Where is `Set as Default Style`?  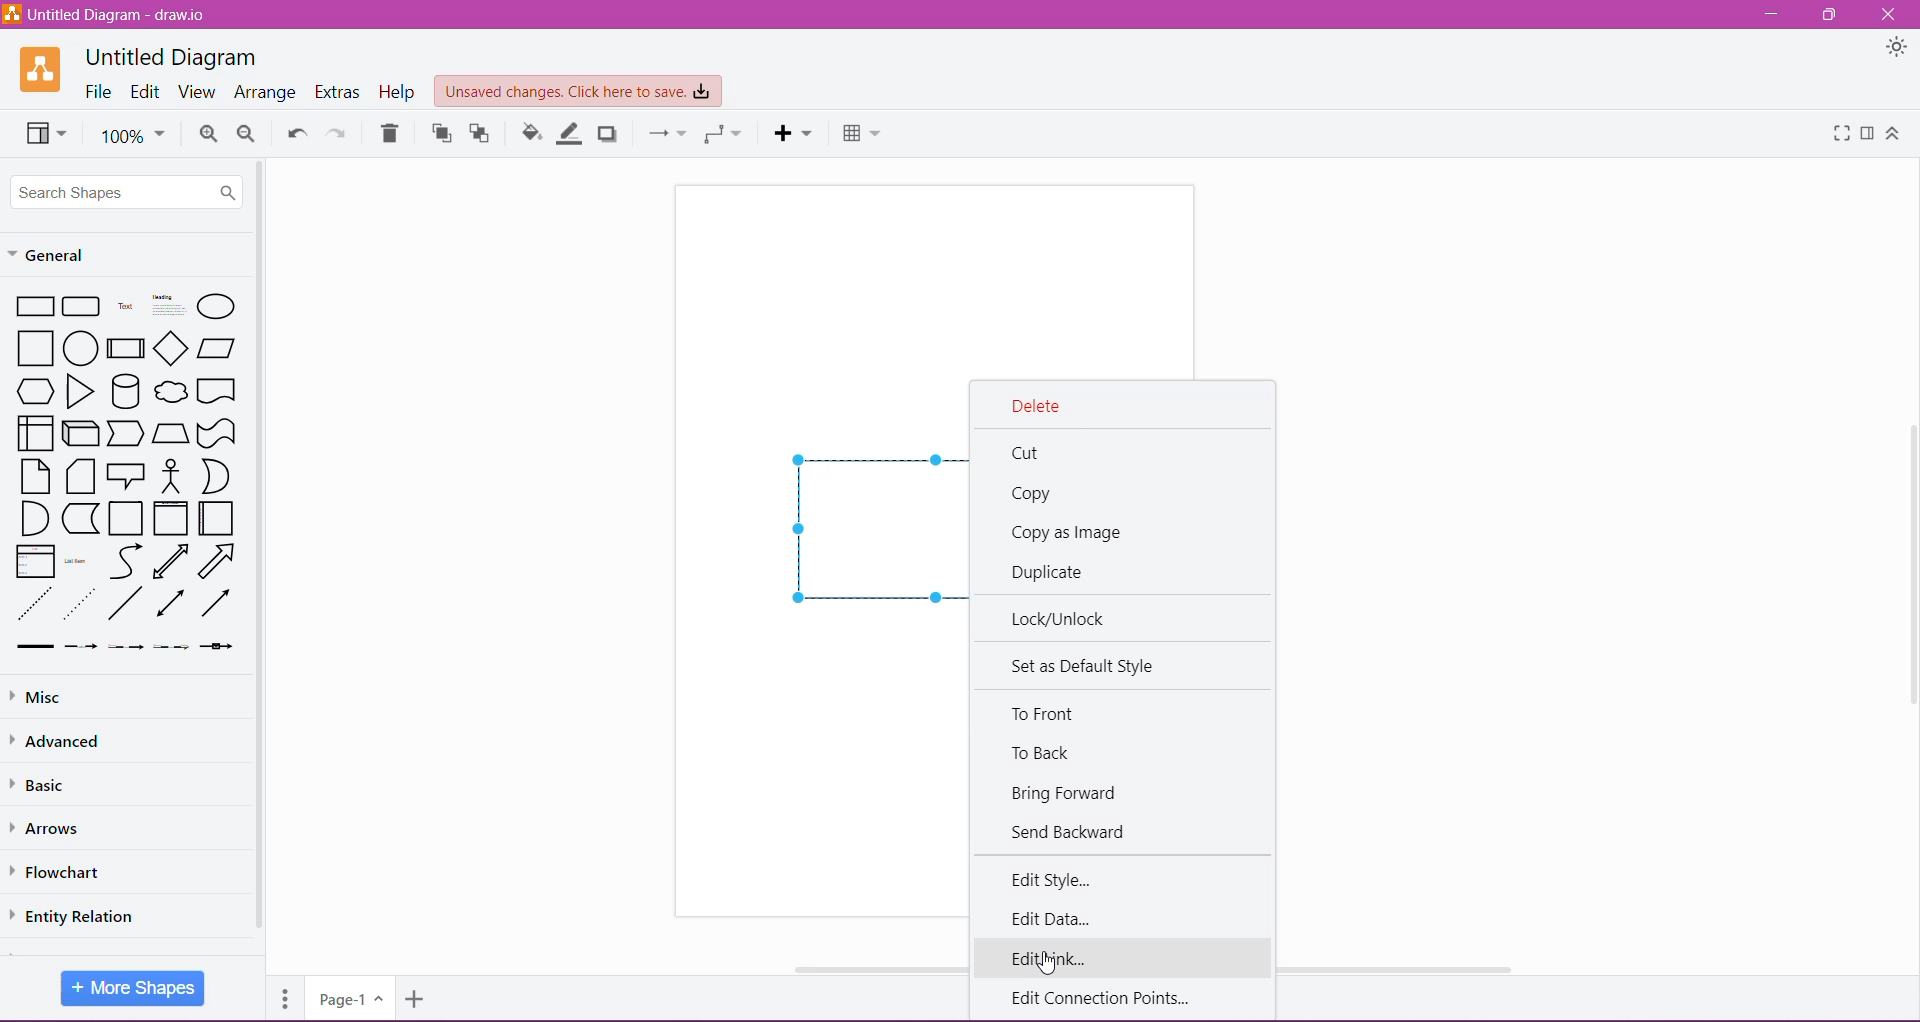 Set as Default Style is located at coordinates (1086, 666).